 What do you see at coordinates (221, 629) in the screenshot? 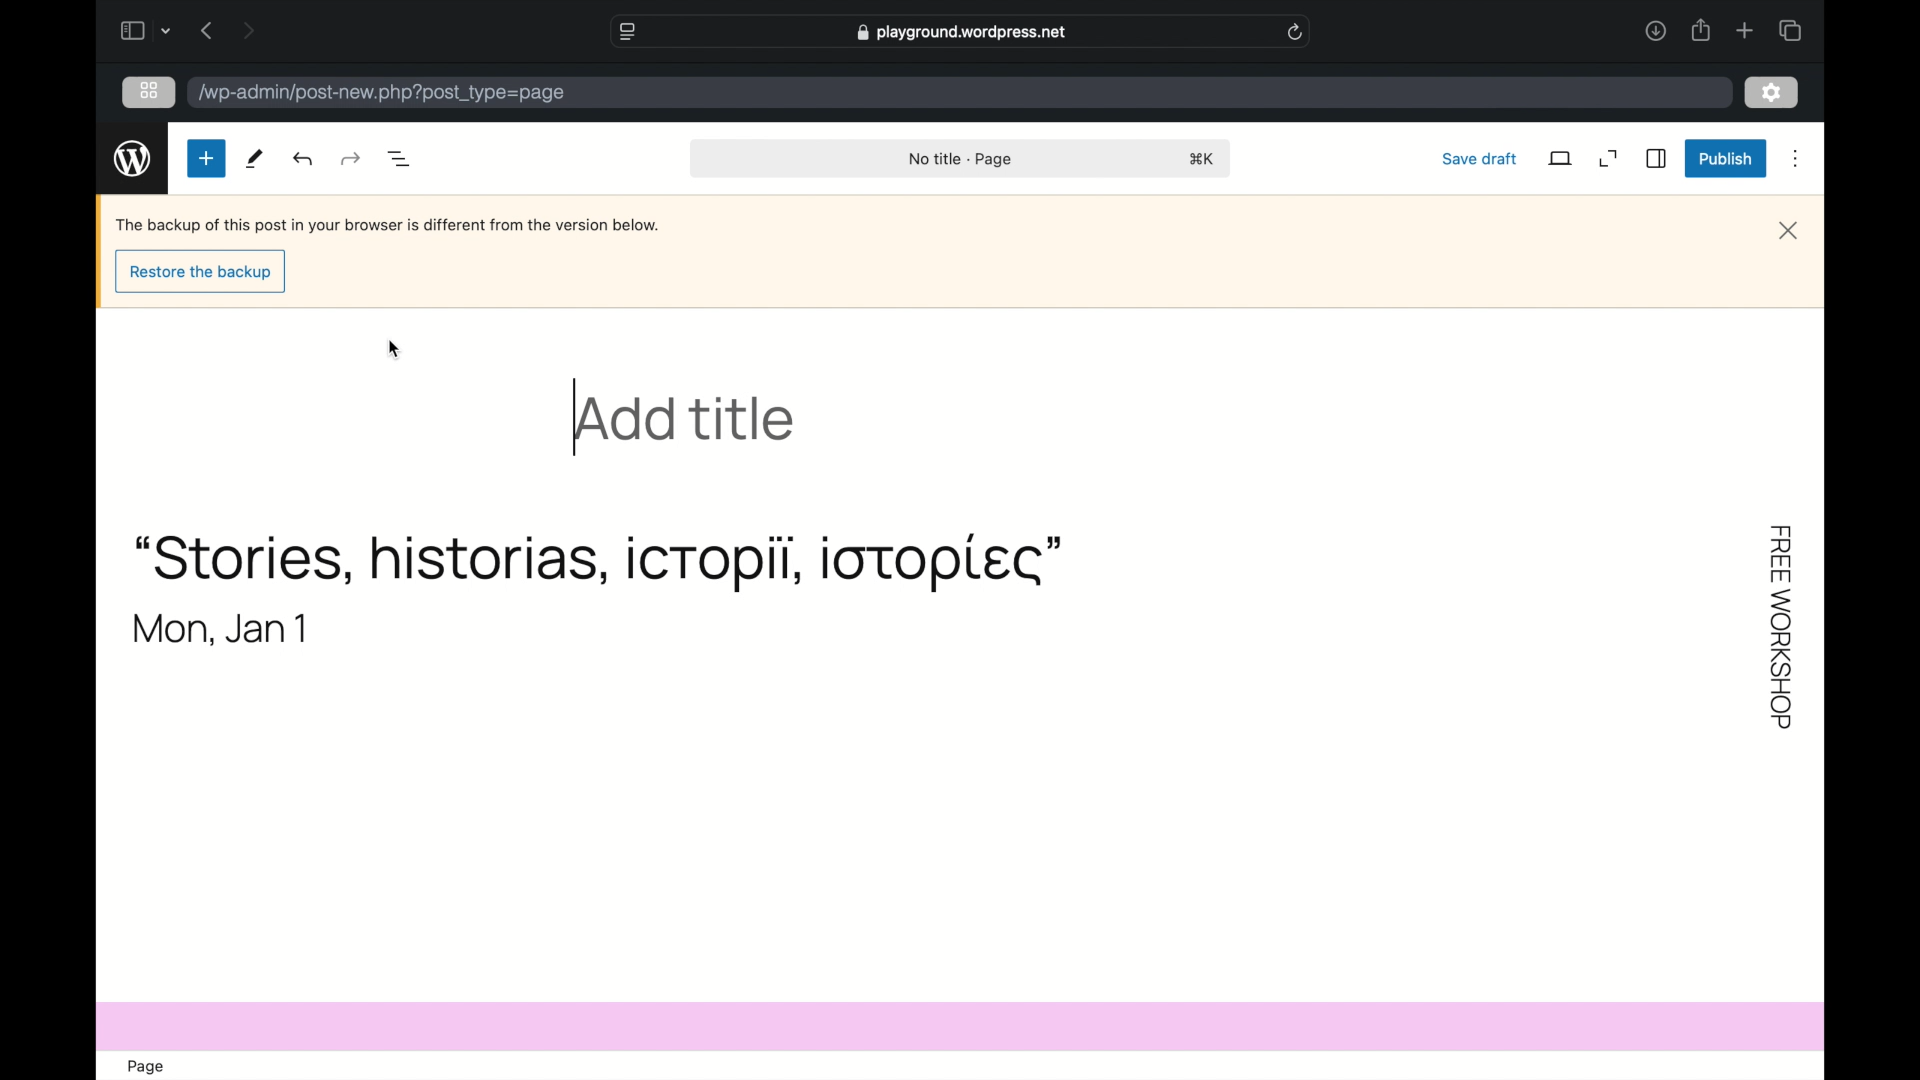
I see `date` at bounding box center [221, 629].